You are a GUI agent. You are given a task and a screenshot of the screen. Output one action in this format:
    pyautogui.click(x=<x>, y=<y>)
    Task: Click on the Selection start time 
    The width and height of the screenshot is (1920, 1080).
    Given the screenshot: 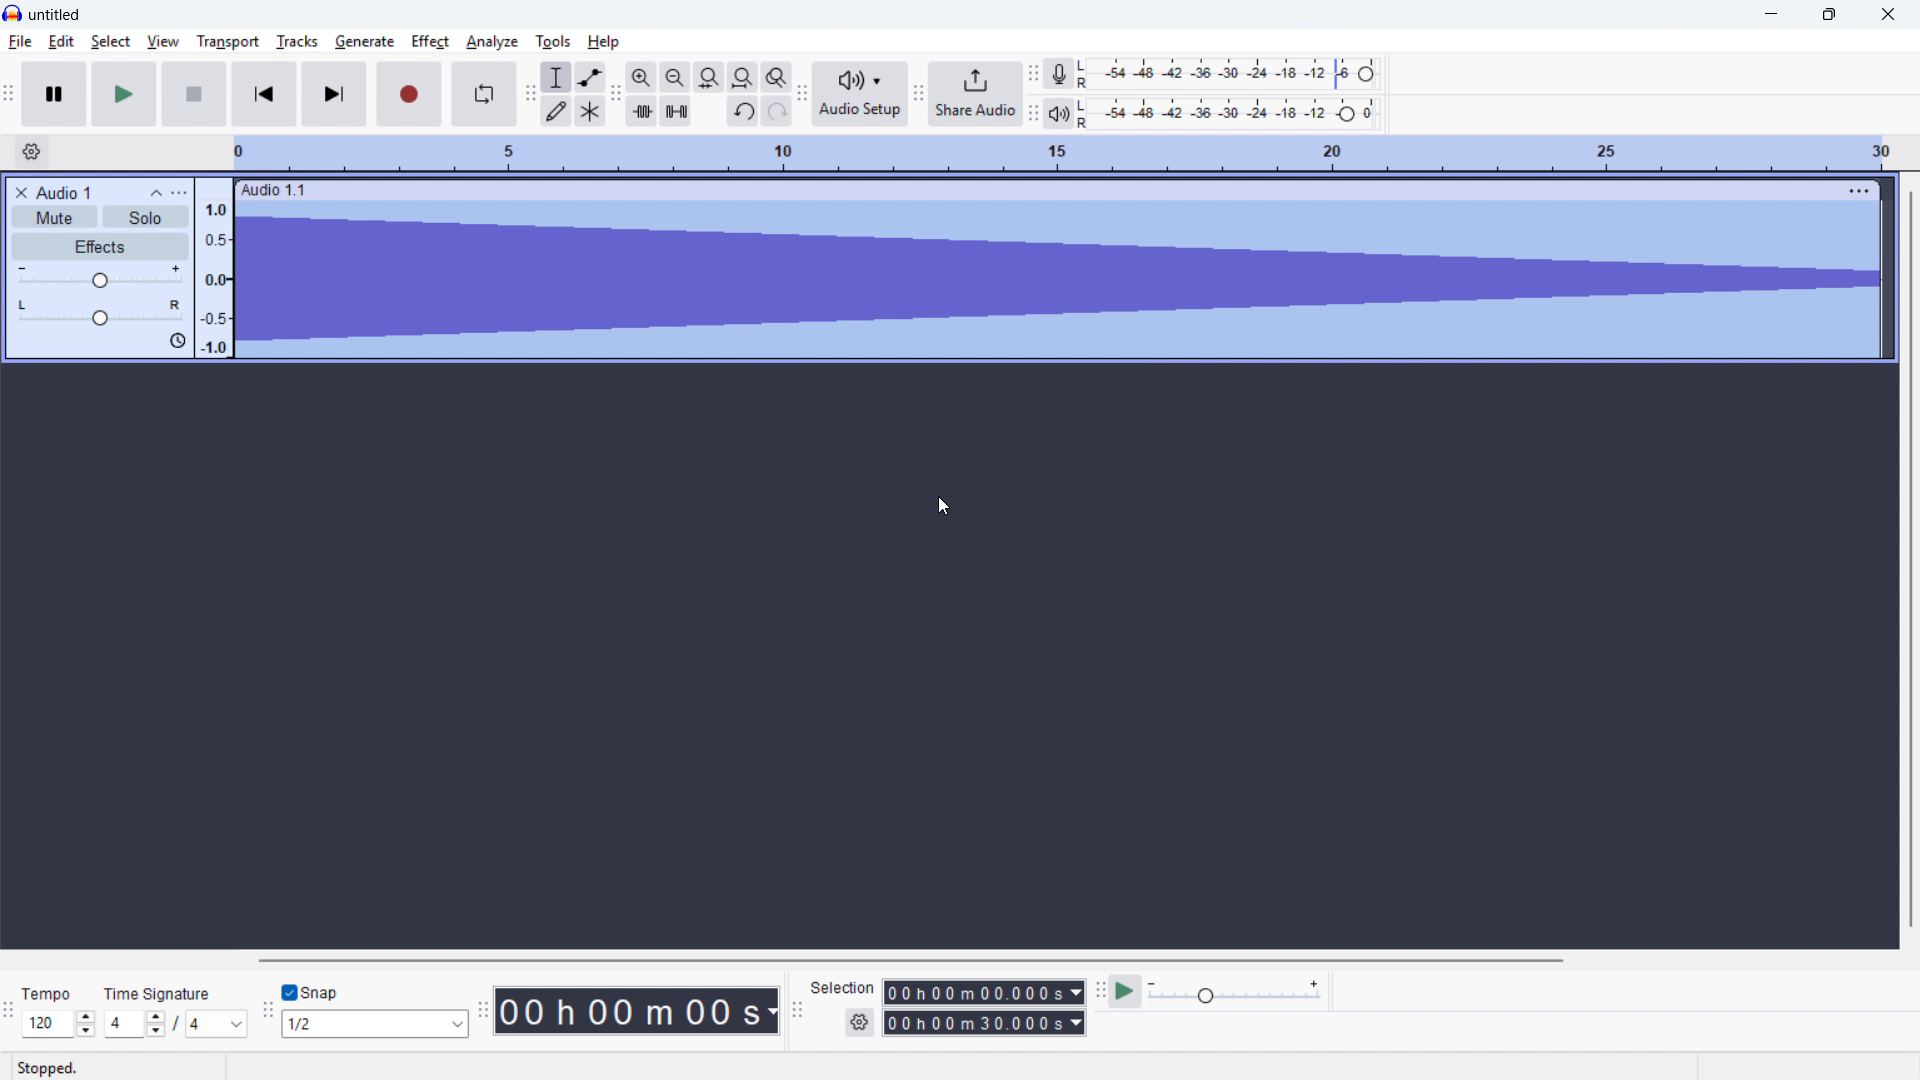 What is the action you would take?
    pyautogui.click(x=985, y=992)
    